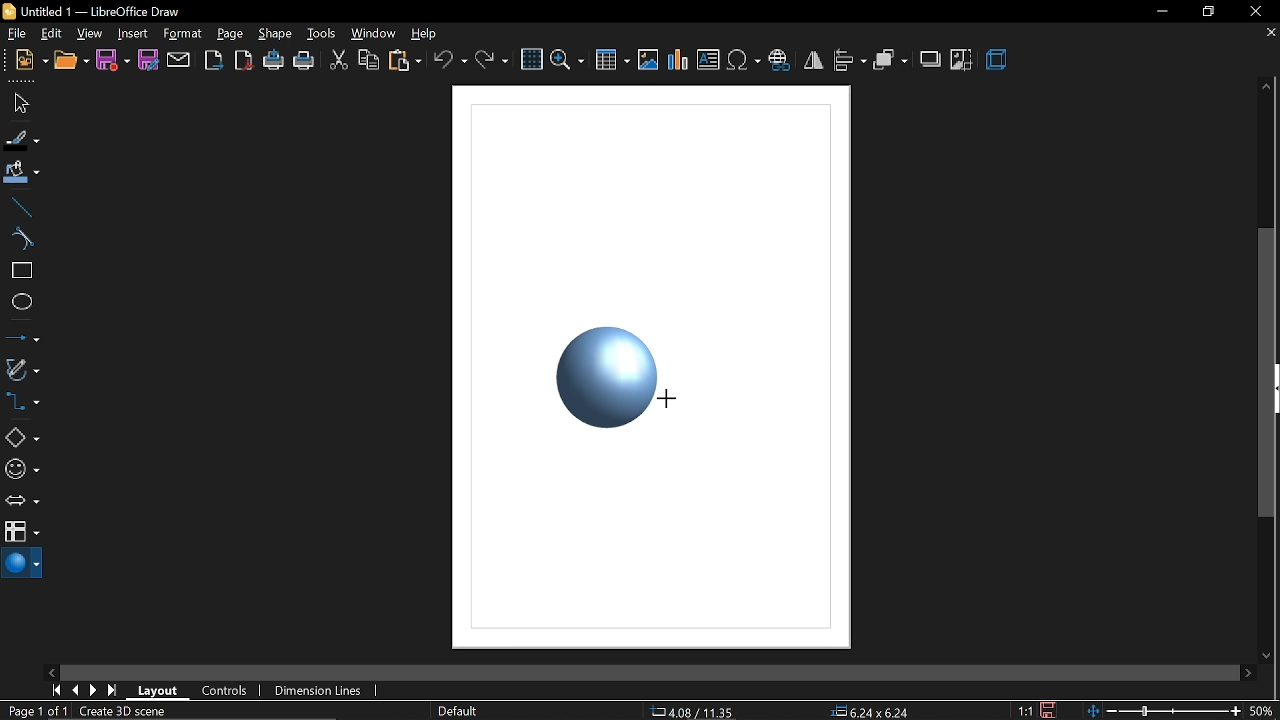 The height and width of the screenshot is (720, 1280). Describe the element at coordinates (18, 102) in the screenshot. I see `select` at that location.